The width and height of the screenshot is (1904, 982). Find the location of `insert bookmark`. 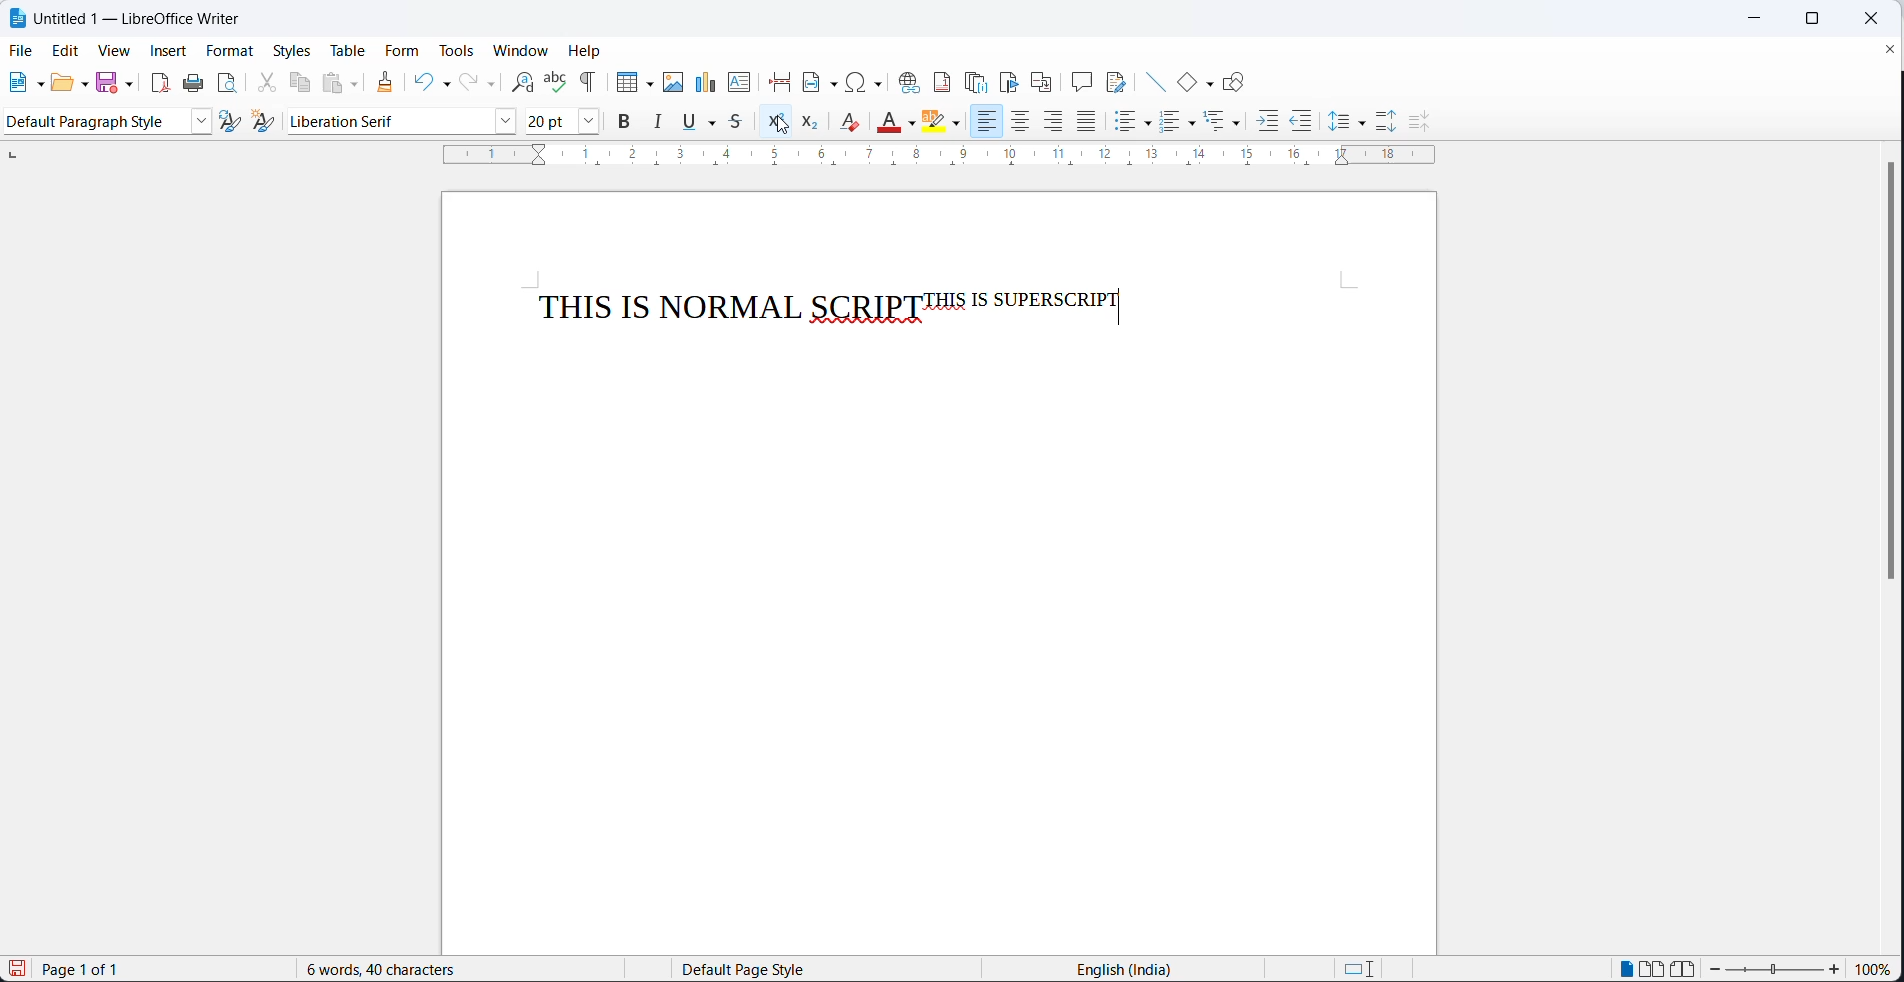

insert bookmark is located at coordinates (1011, 81).